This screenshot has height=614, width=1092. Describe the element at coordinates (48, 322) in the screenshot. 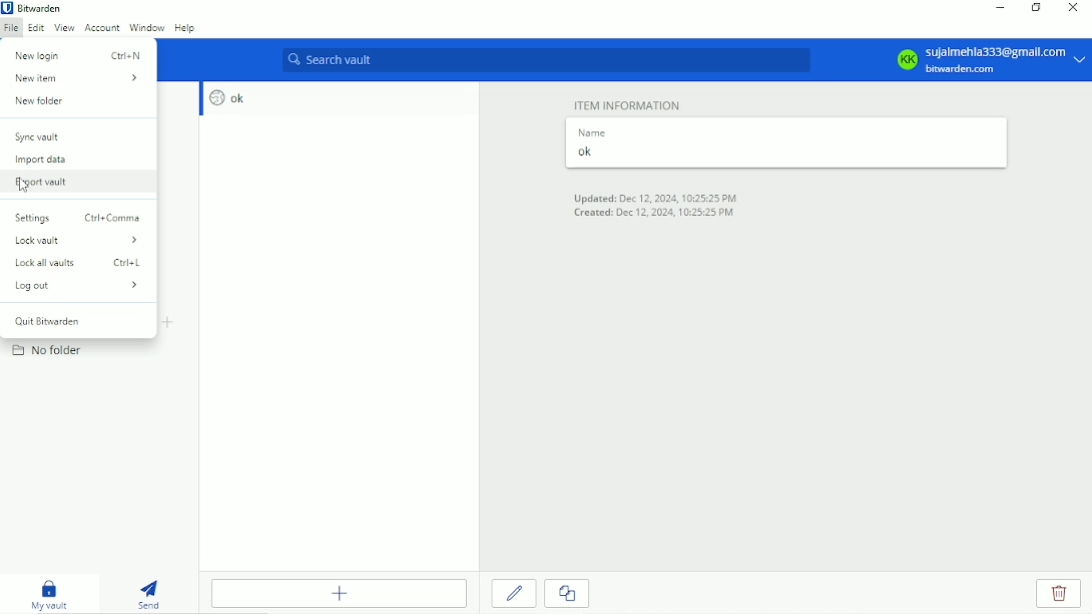

I see `Quit bitwarden` at that location.